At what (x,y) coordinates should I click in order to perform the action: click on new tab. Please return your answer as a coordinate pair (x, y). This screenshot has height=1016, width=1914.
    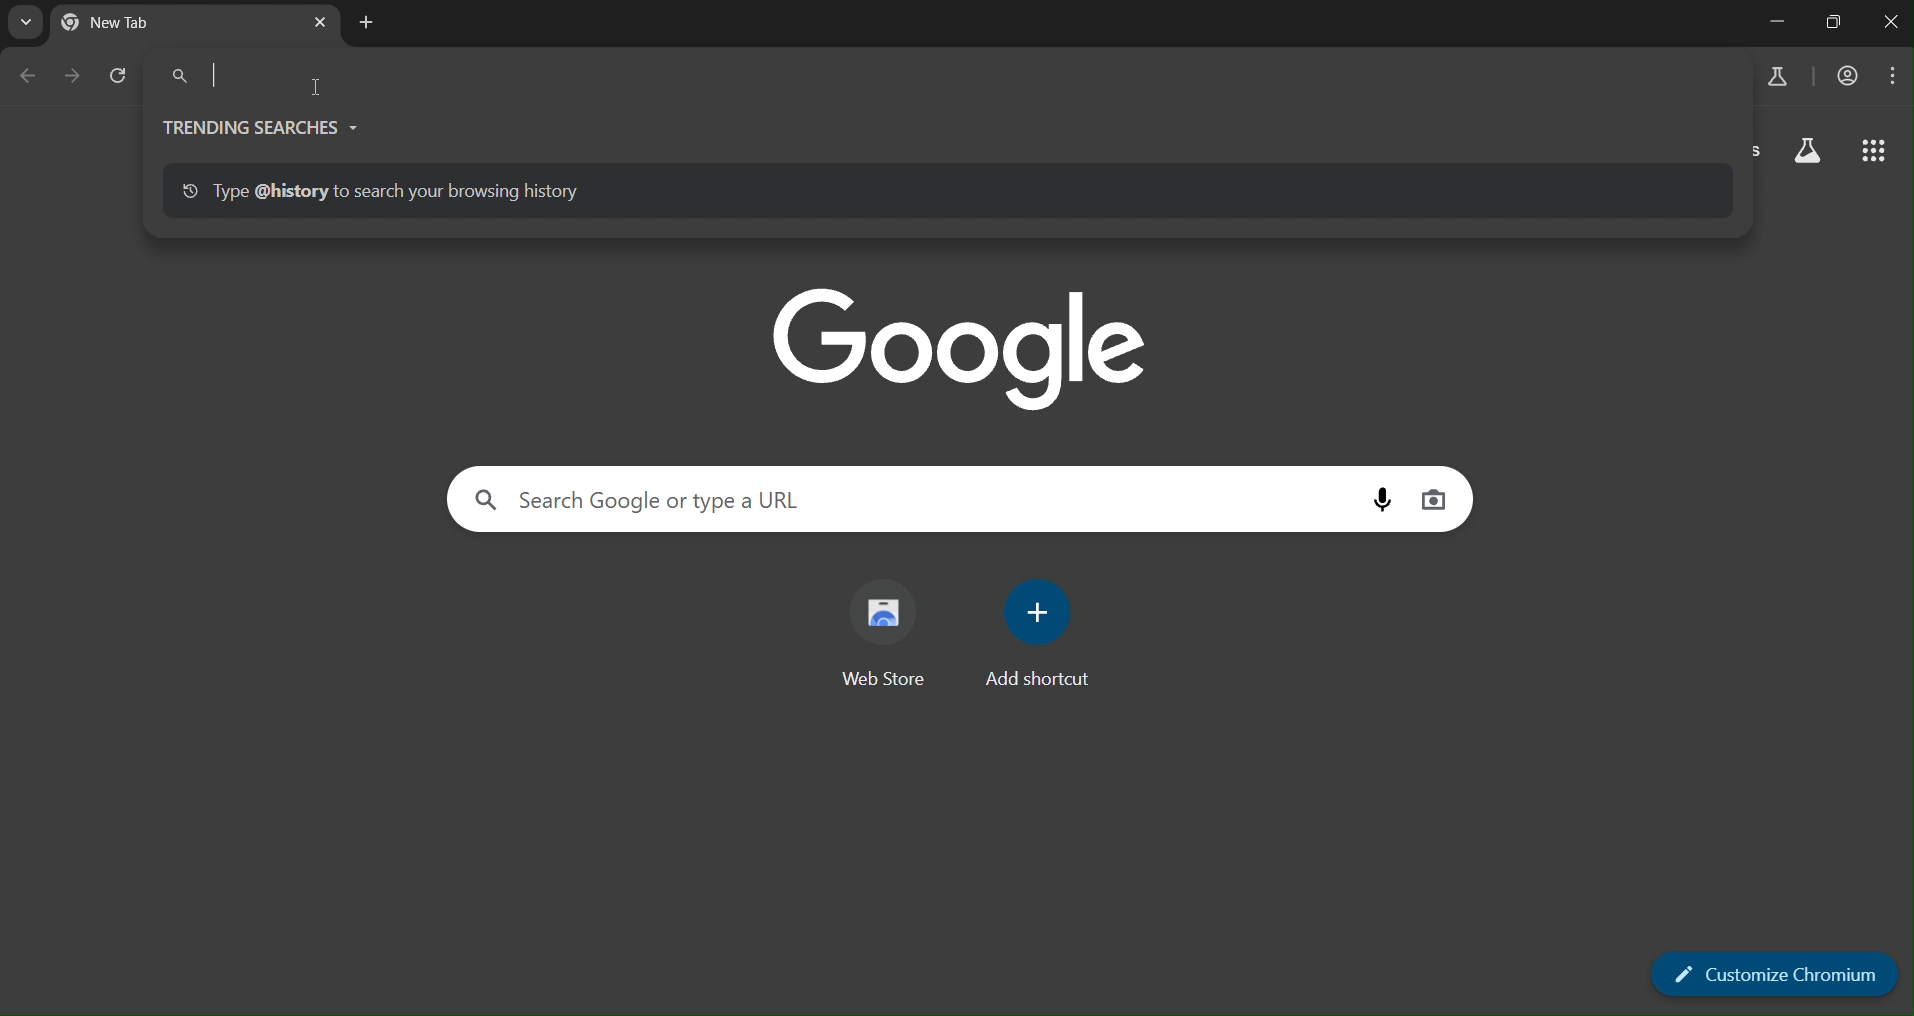
    Looking at the image, I should click on (370, 22).